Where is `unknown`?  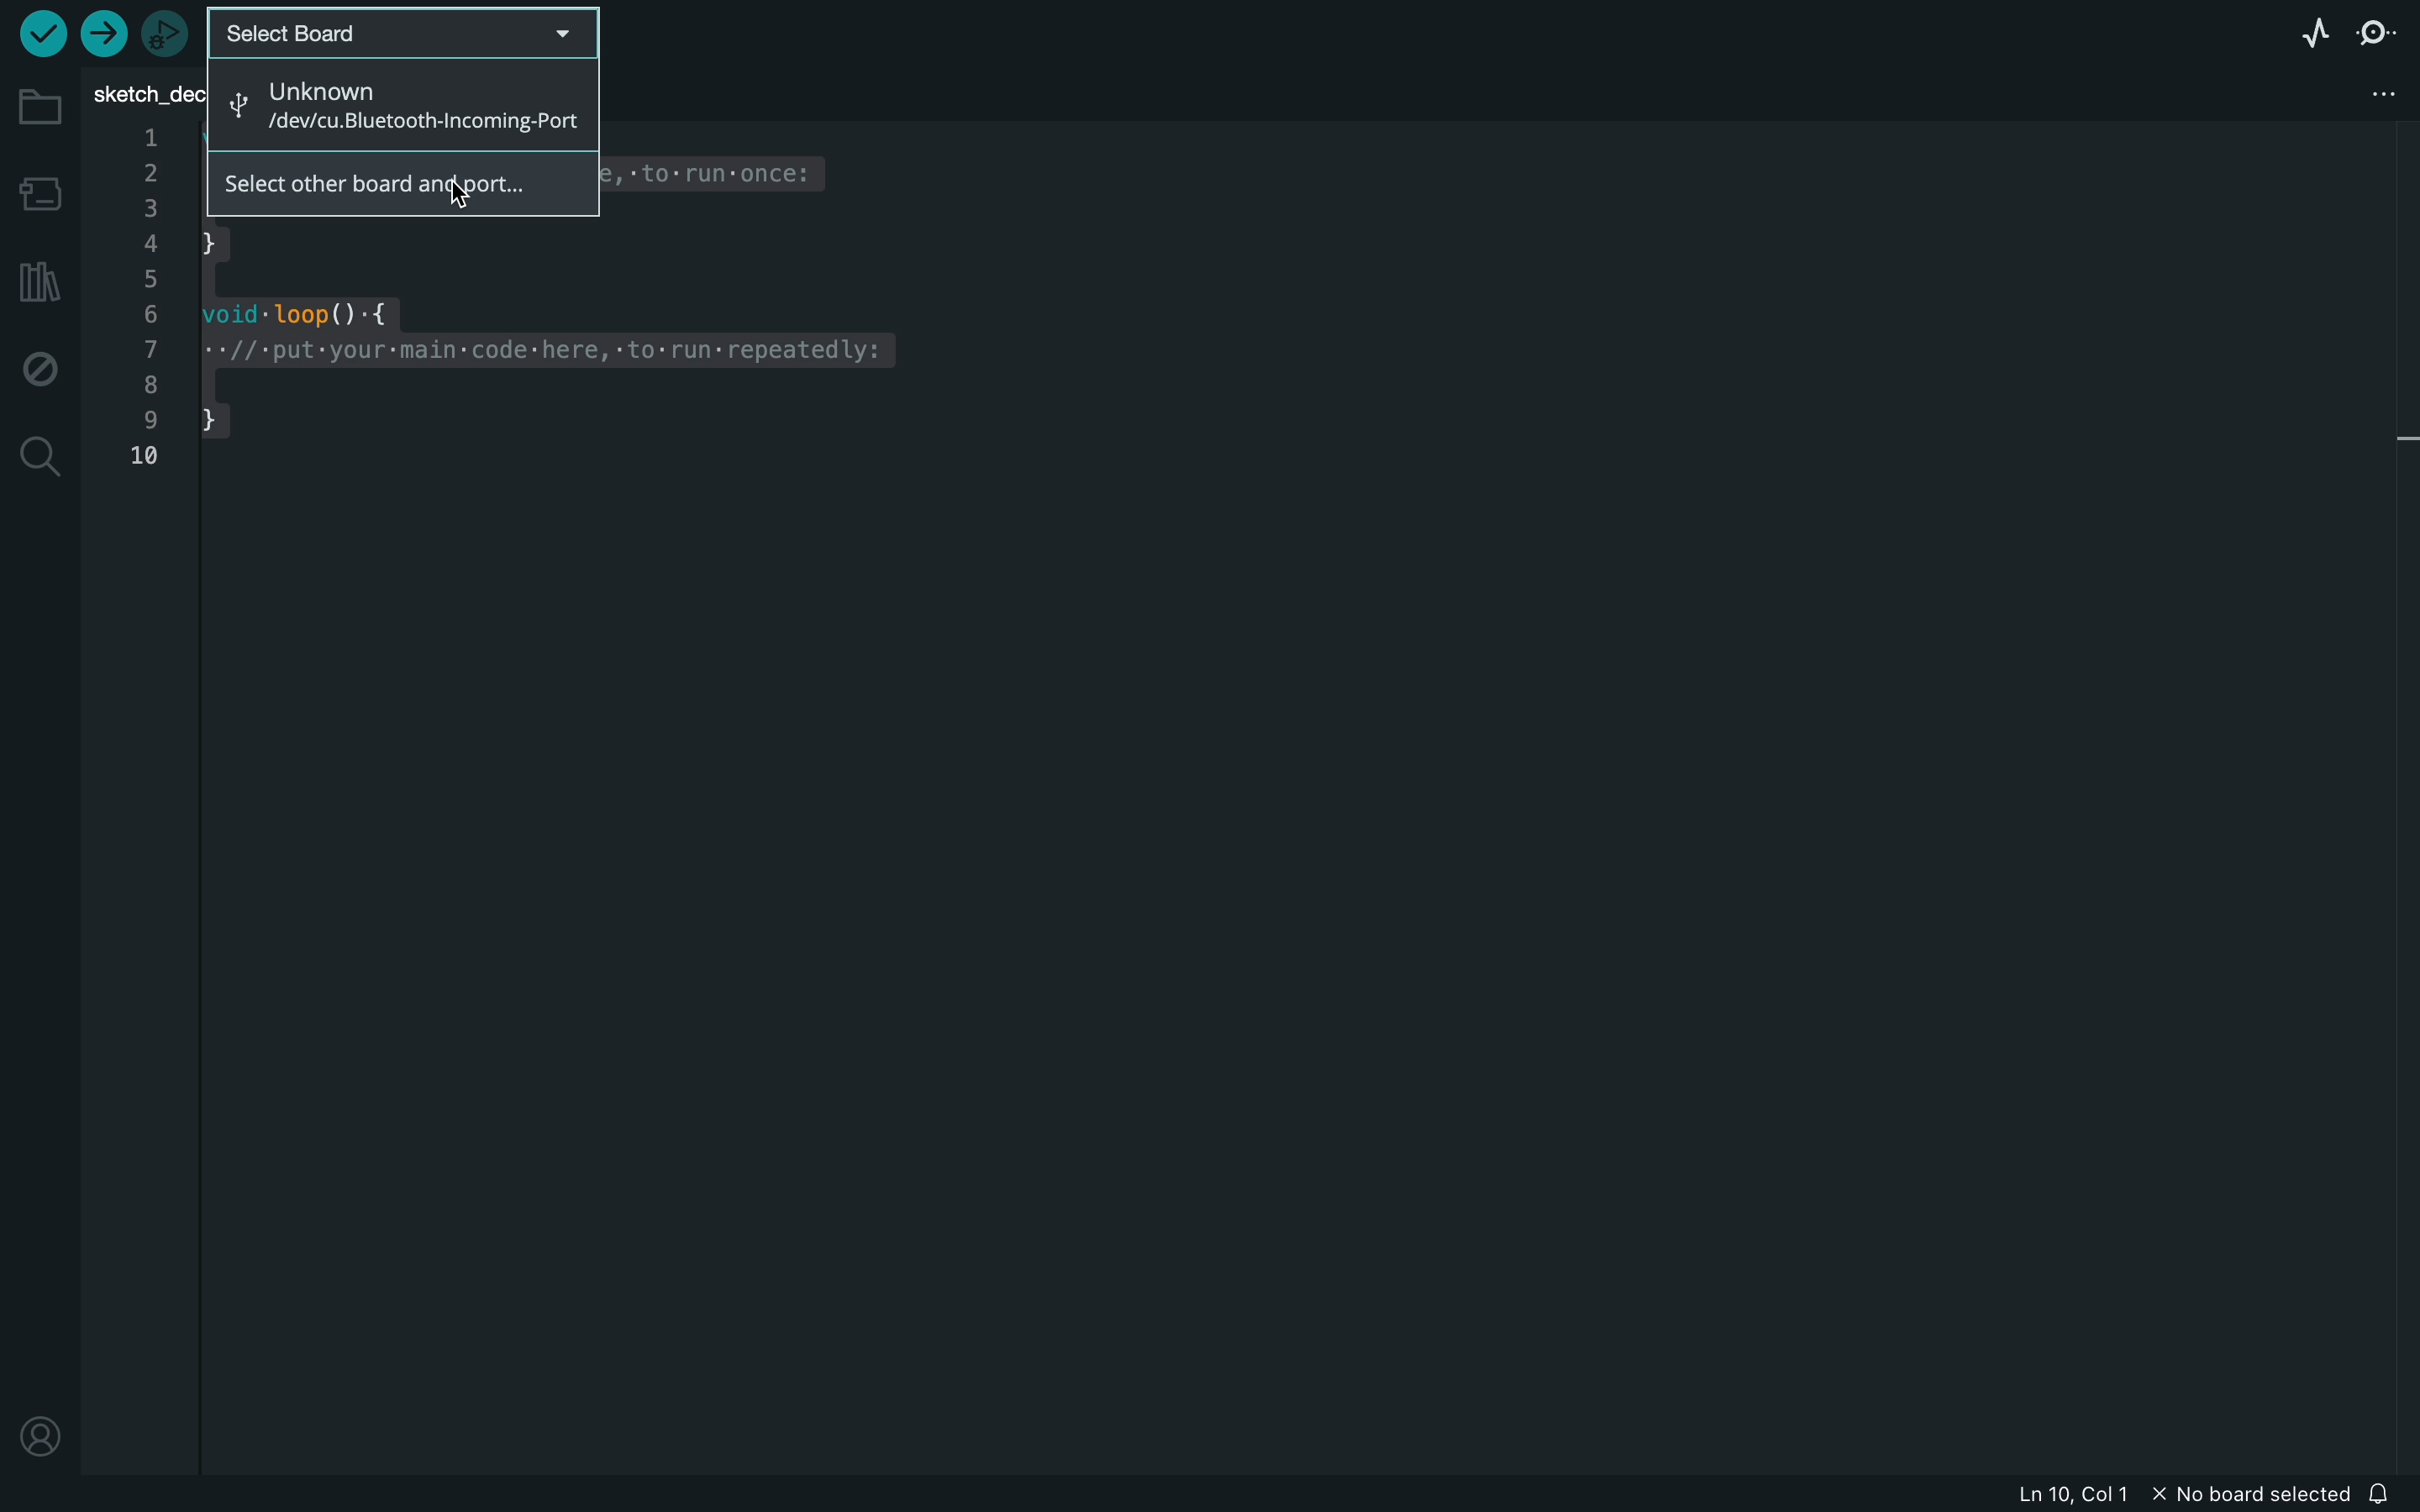 unknown is located at coordinates (398, 103).